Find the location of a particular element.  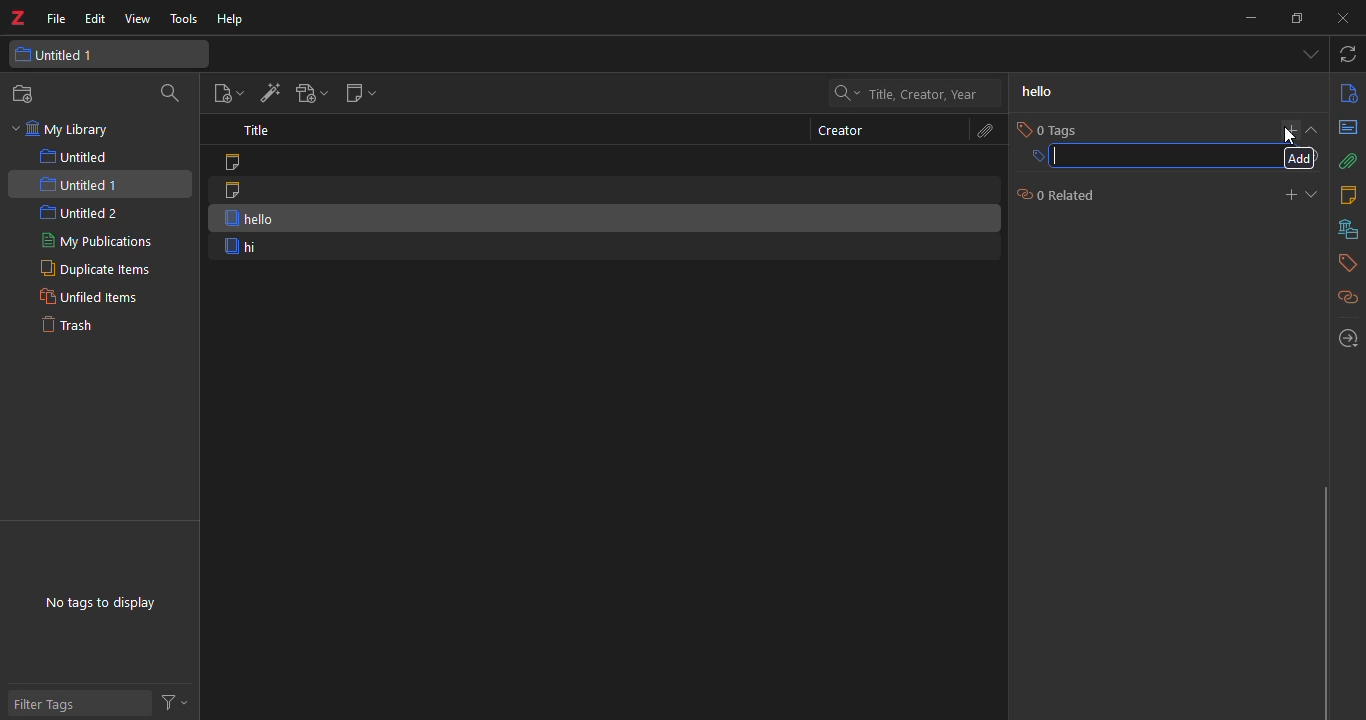

untitled 1 is located at coordinates (74, 55).